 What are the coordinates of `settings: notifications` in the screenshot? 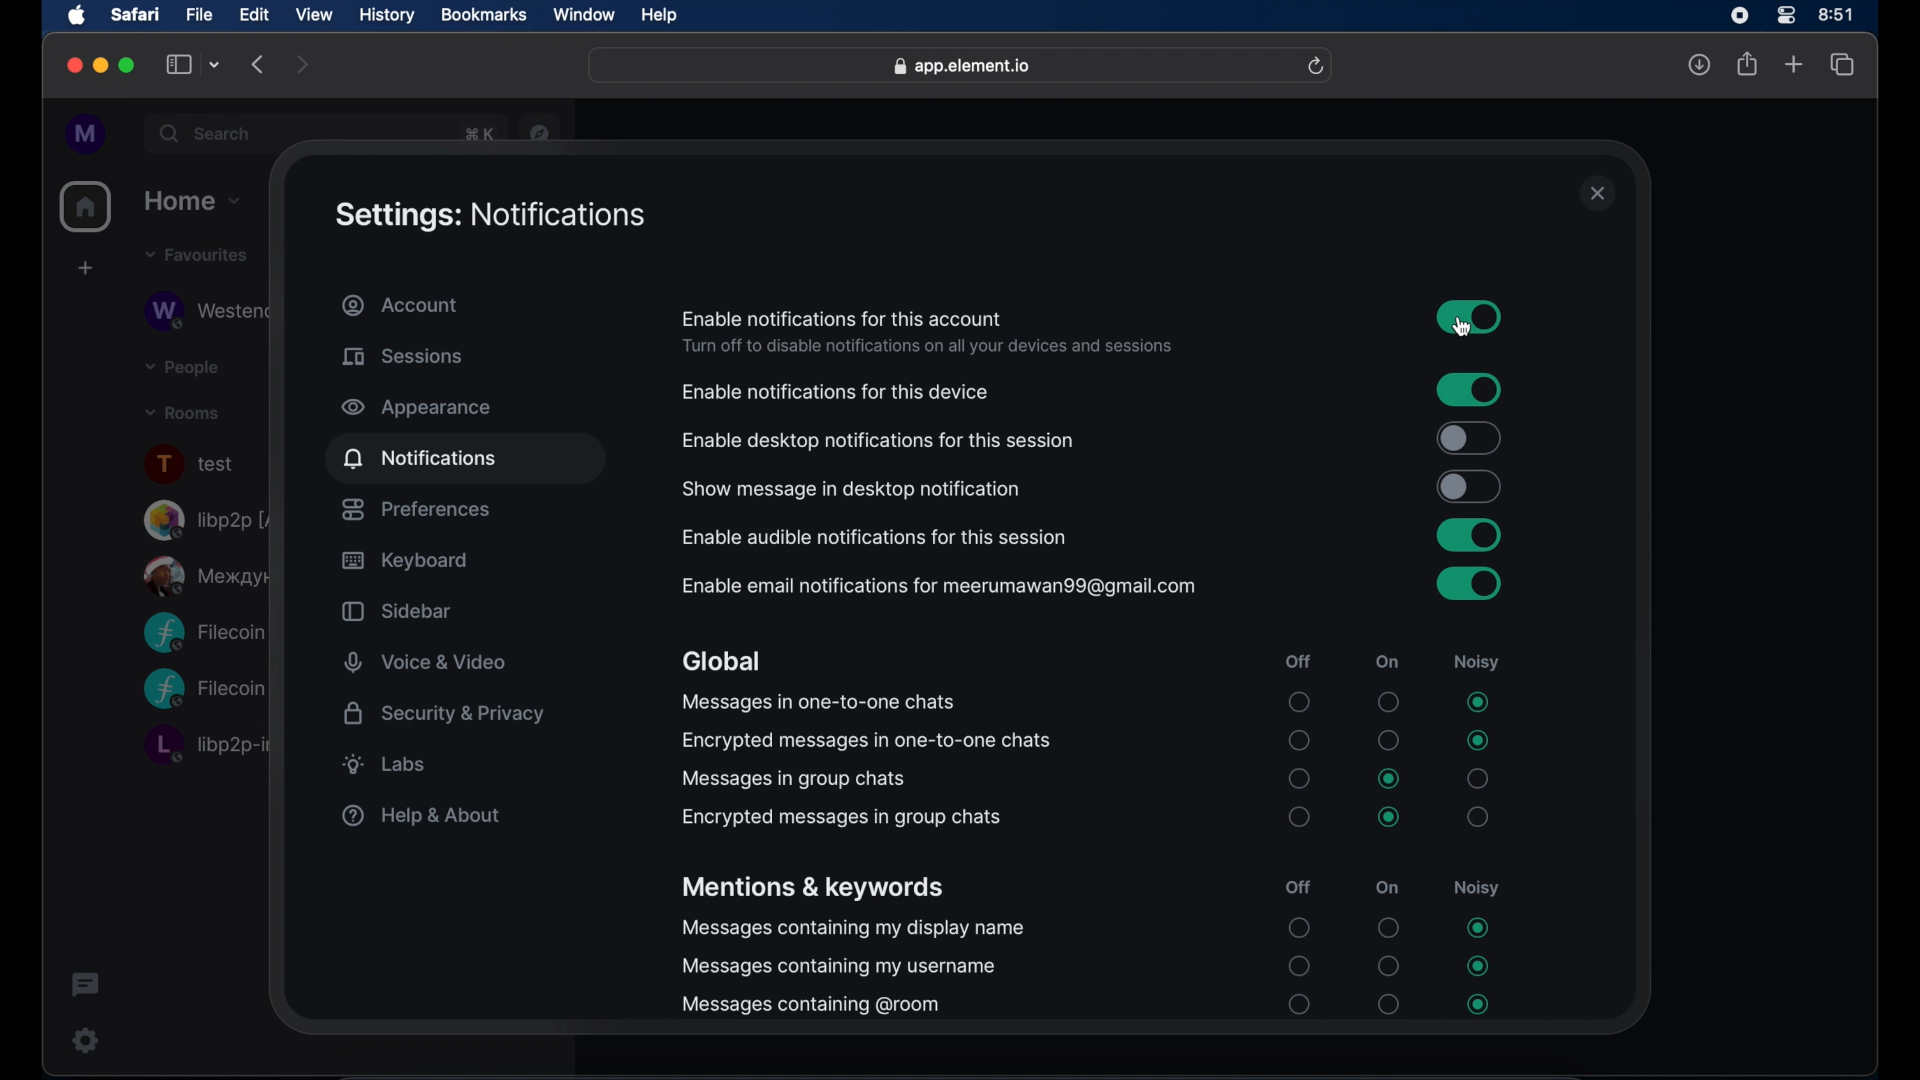 It's located at (493, 217).